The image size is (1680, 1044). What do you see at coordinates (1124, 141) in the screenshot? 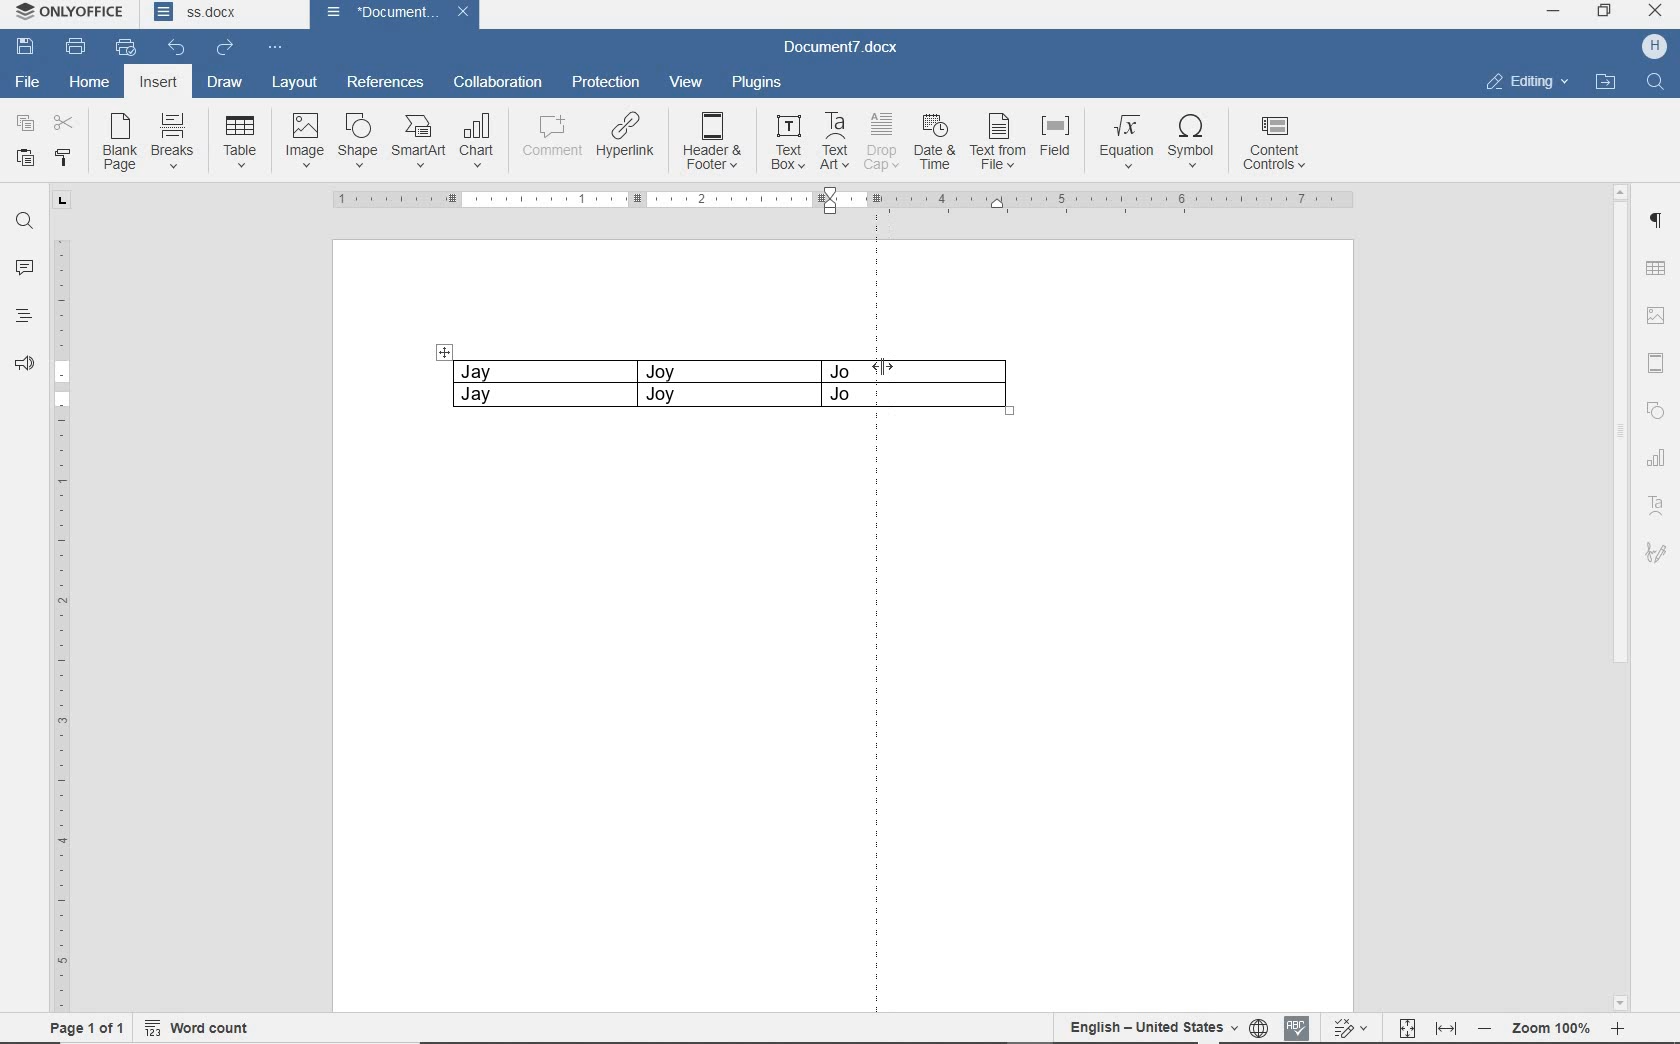
I see `EQUATION` at bounding box center [1124, 141].